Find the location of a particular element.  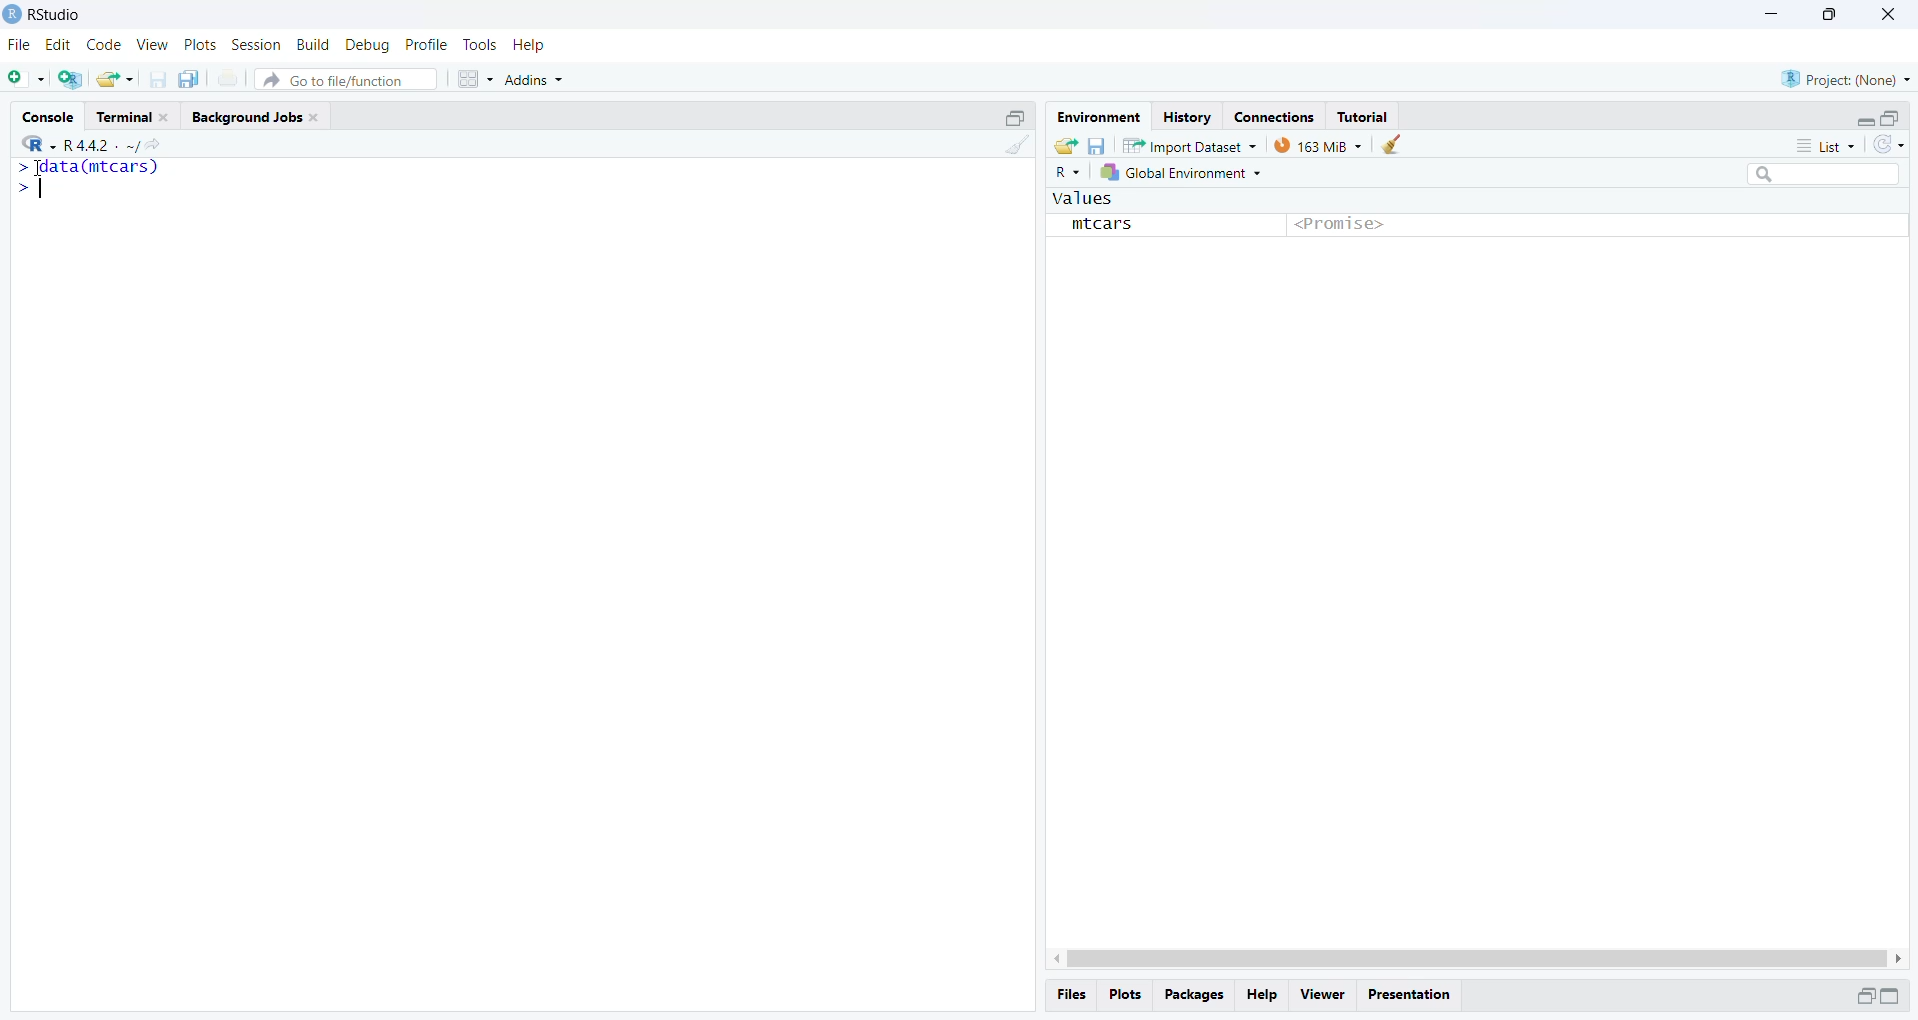

list is located at coordinates (1829, 146).